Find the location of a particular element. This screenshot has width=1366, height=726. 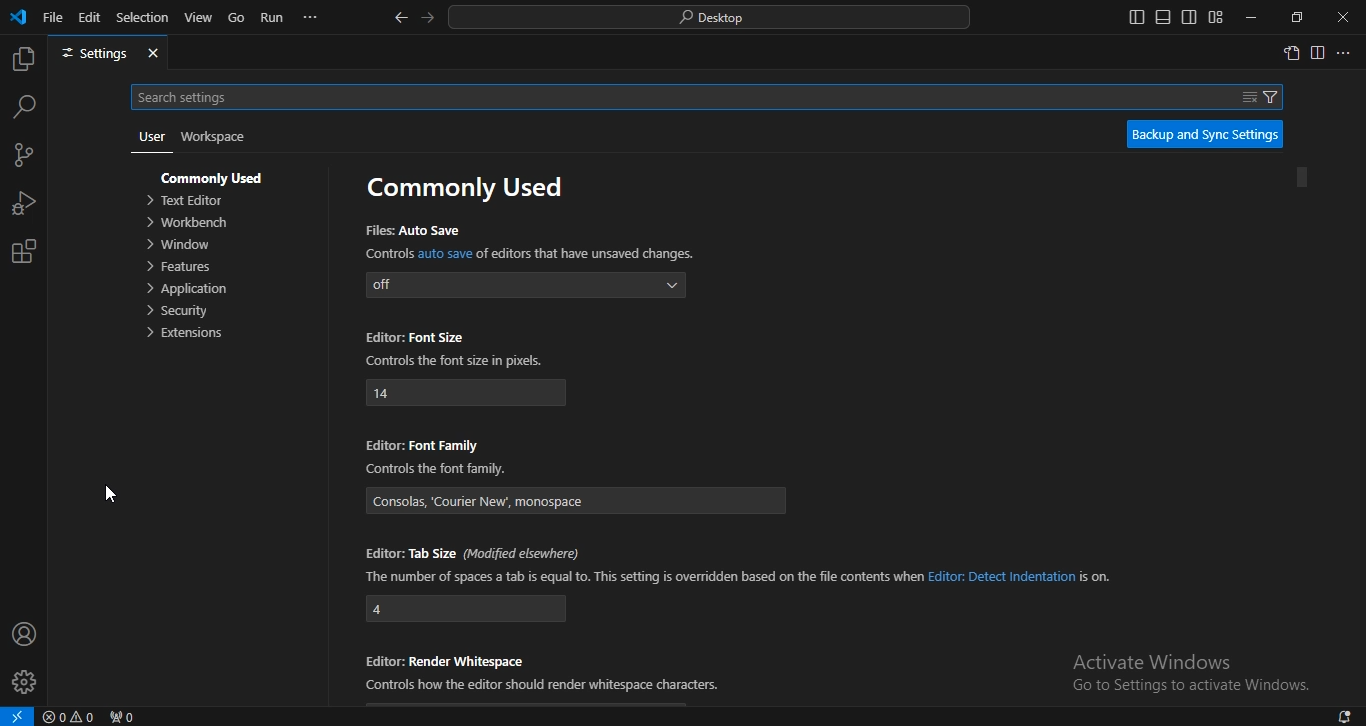

toggle secondary side bar is located at coordinates (1188, 16).